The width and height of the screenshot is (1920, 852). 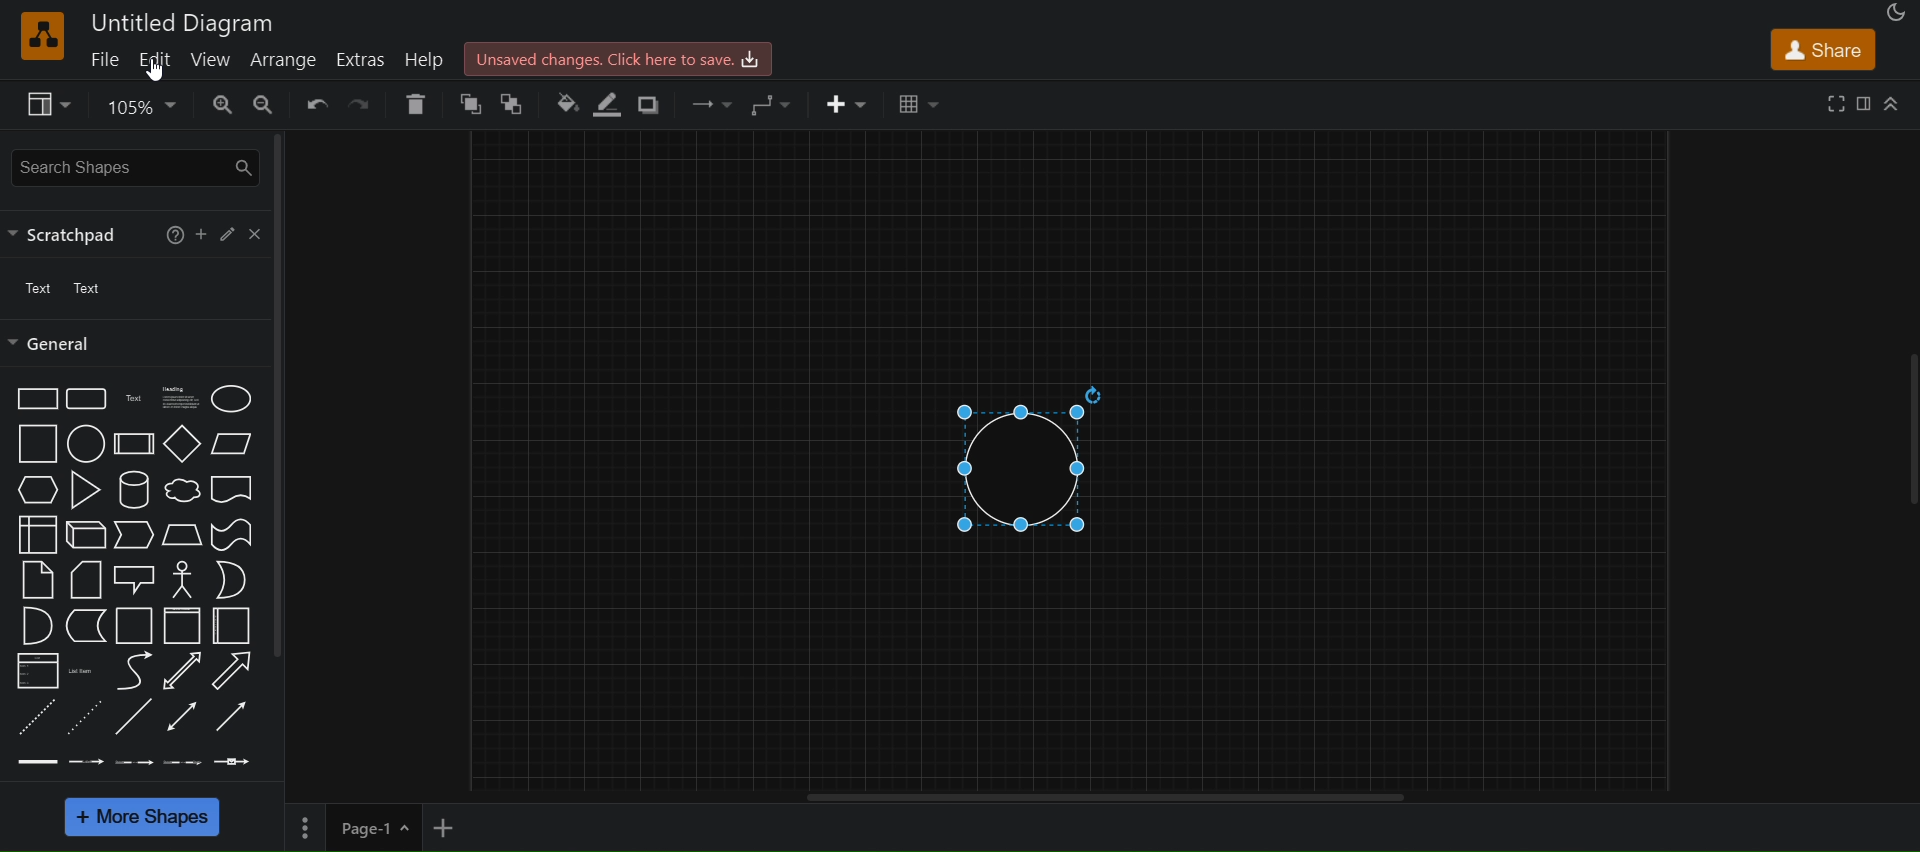 What do you see at coordinates (158, 75) in the screenshot?
I see `cursor` at bounding box center [158, 75].